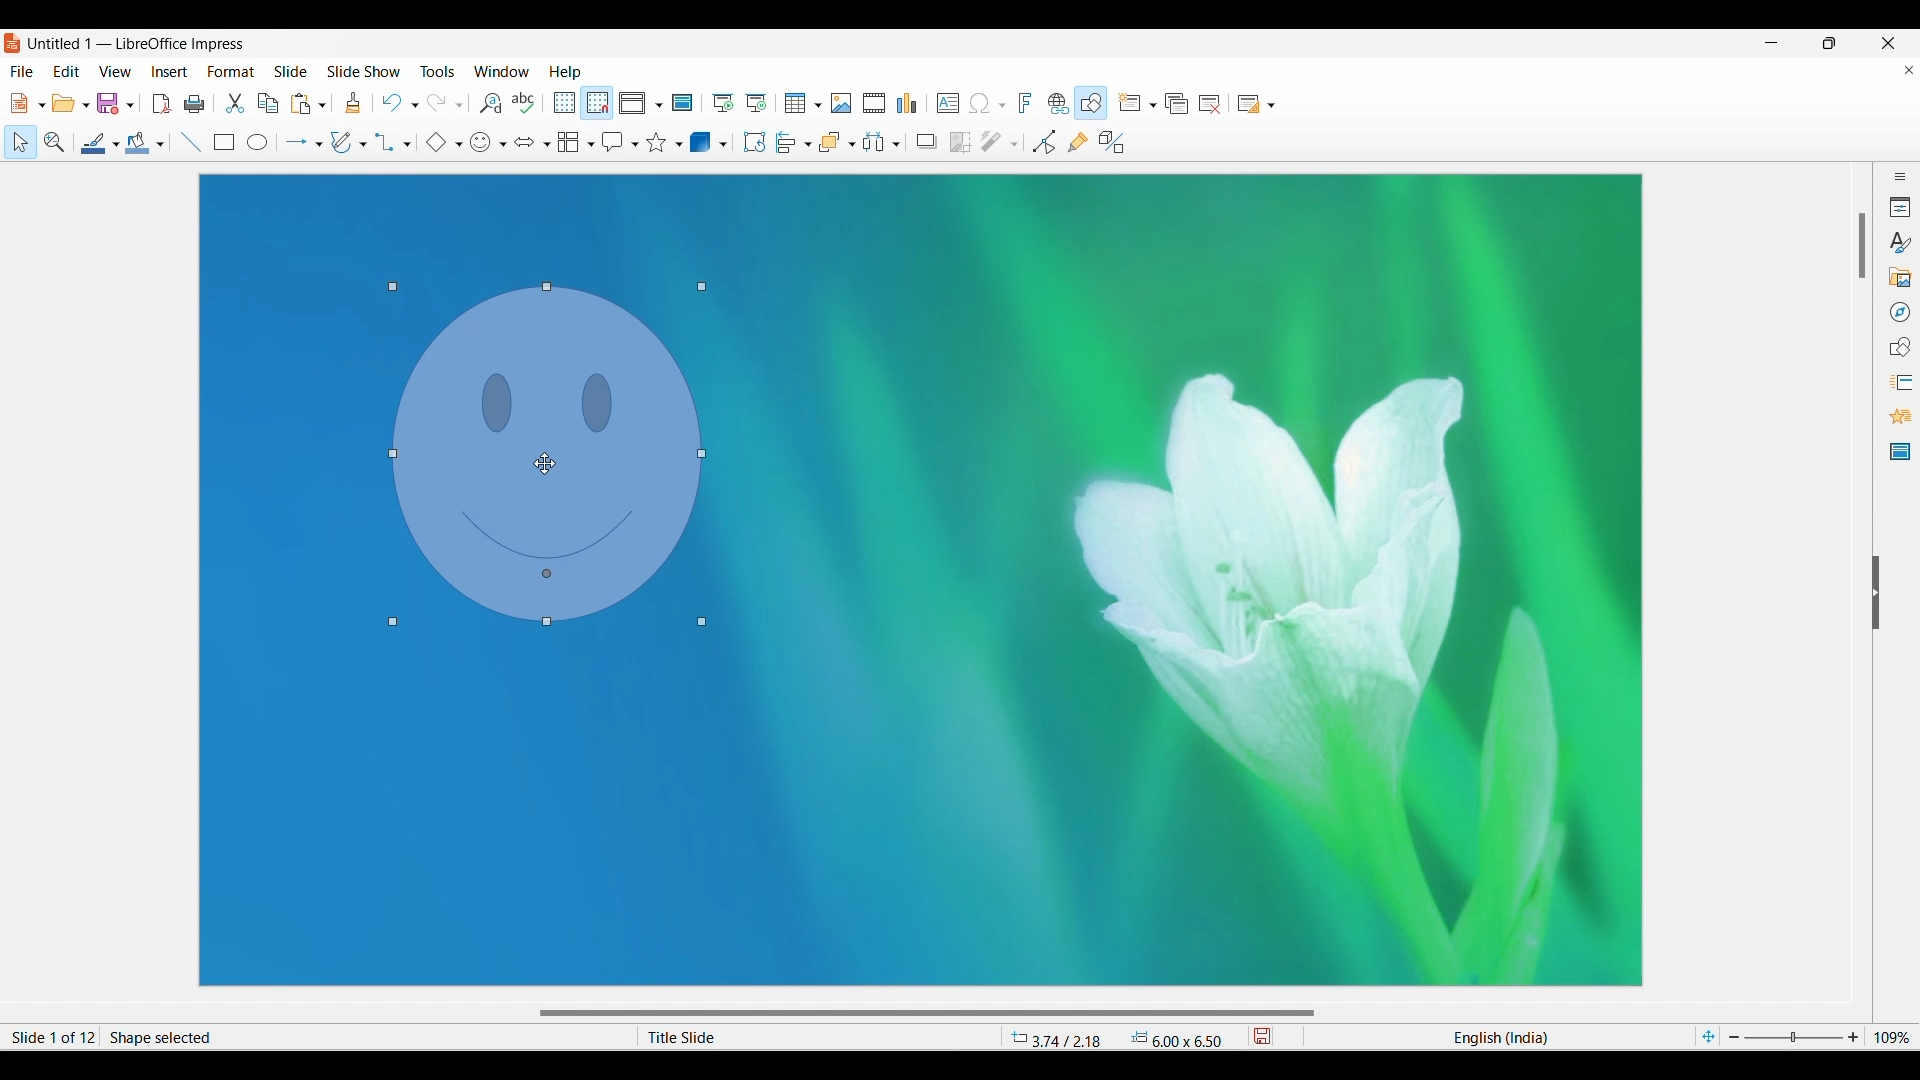  What do you see at coordinates (55, 142) in the screenshot?
I see `Zoom and pan` at bounding box center [55, 142].